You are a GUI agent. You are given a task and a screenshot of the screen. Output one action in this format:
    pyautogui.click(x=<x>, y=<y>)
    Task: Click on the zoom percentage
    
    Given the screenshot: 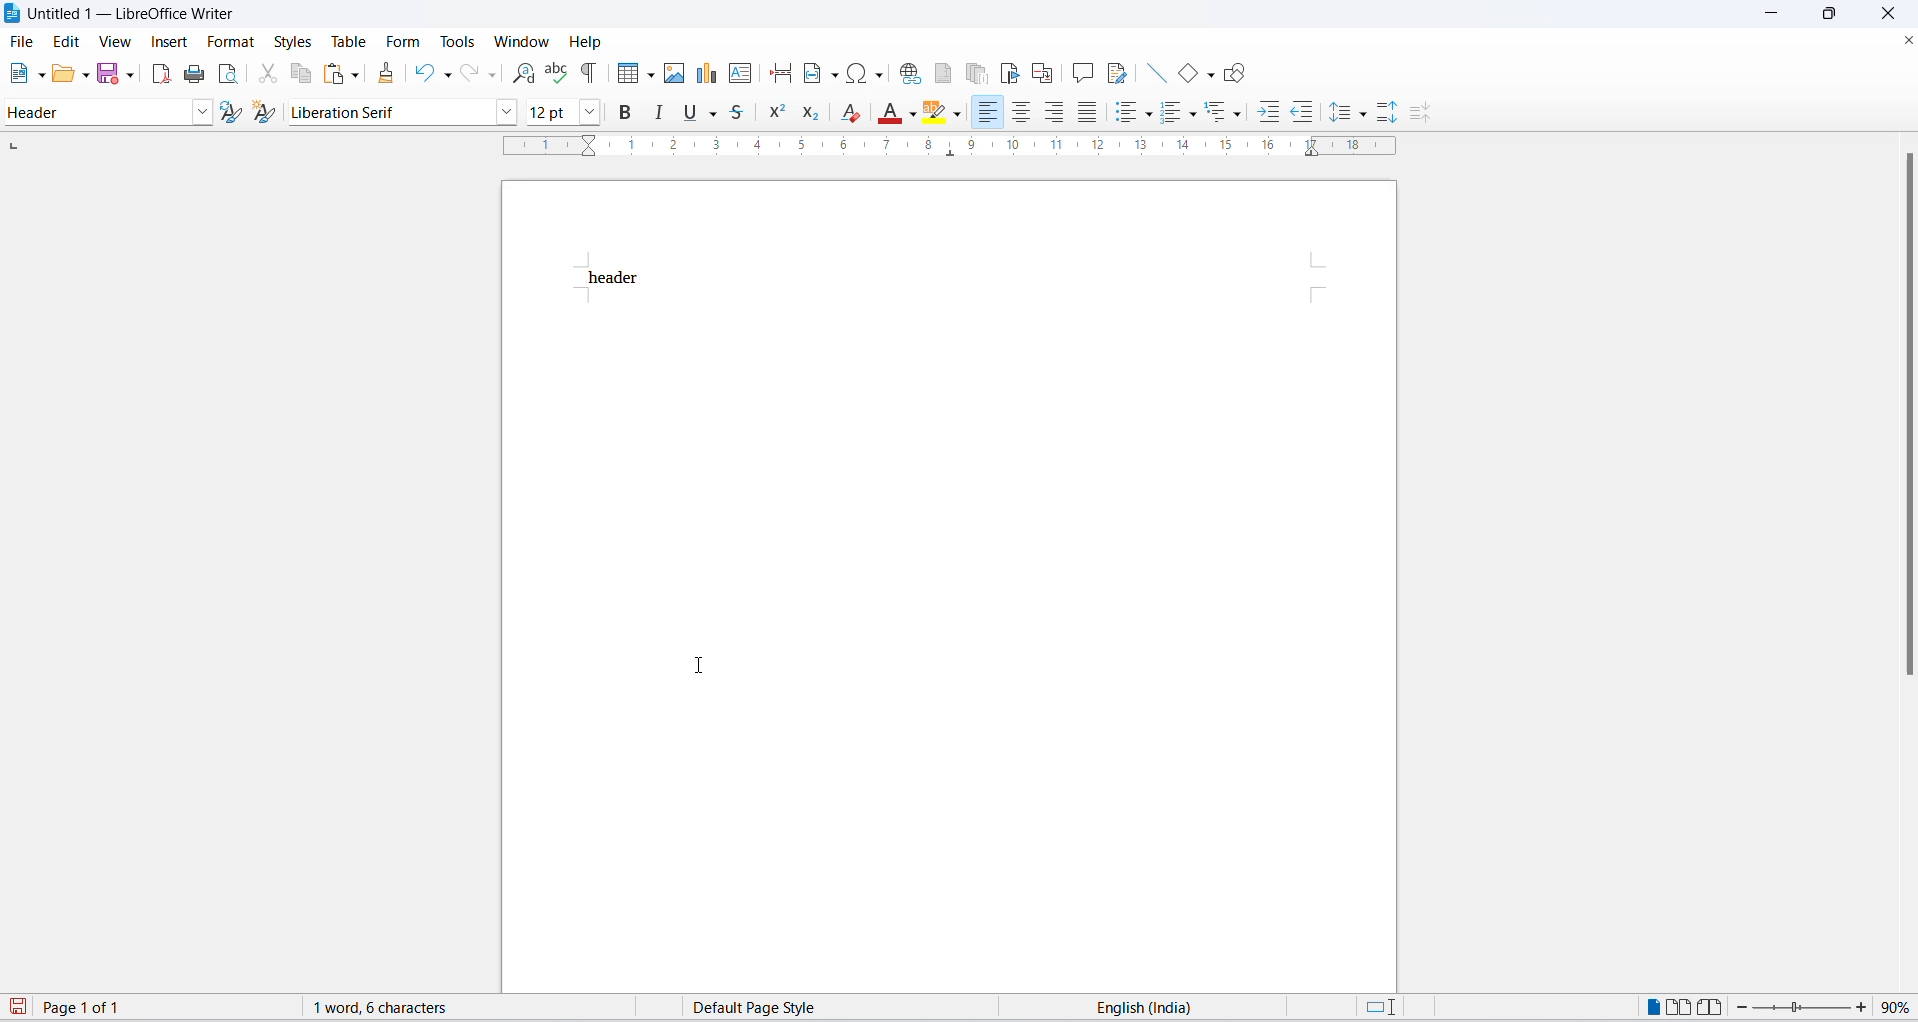 What is the action you would take?
    pyautogui.click(x=1899, y=1007)
    